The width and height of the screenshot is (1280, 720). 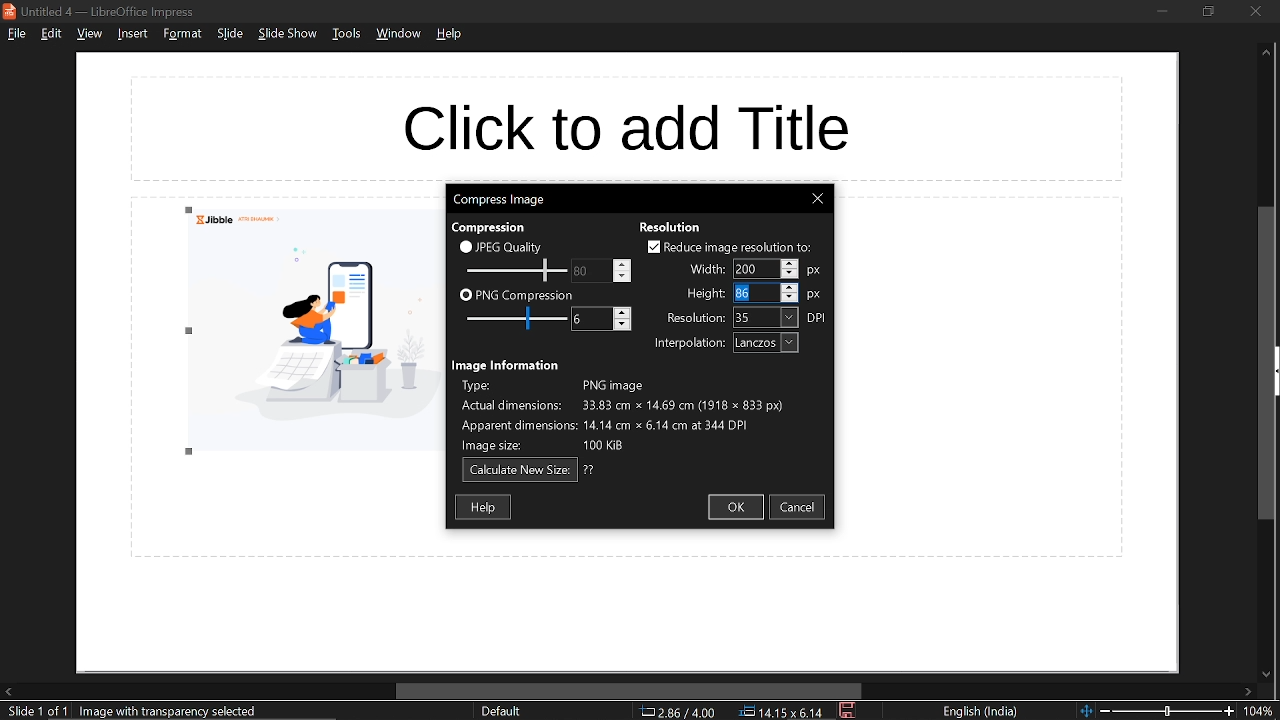 I want to click on Change JPEG quality , so click(x=516, y=271).